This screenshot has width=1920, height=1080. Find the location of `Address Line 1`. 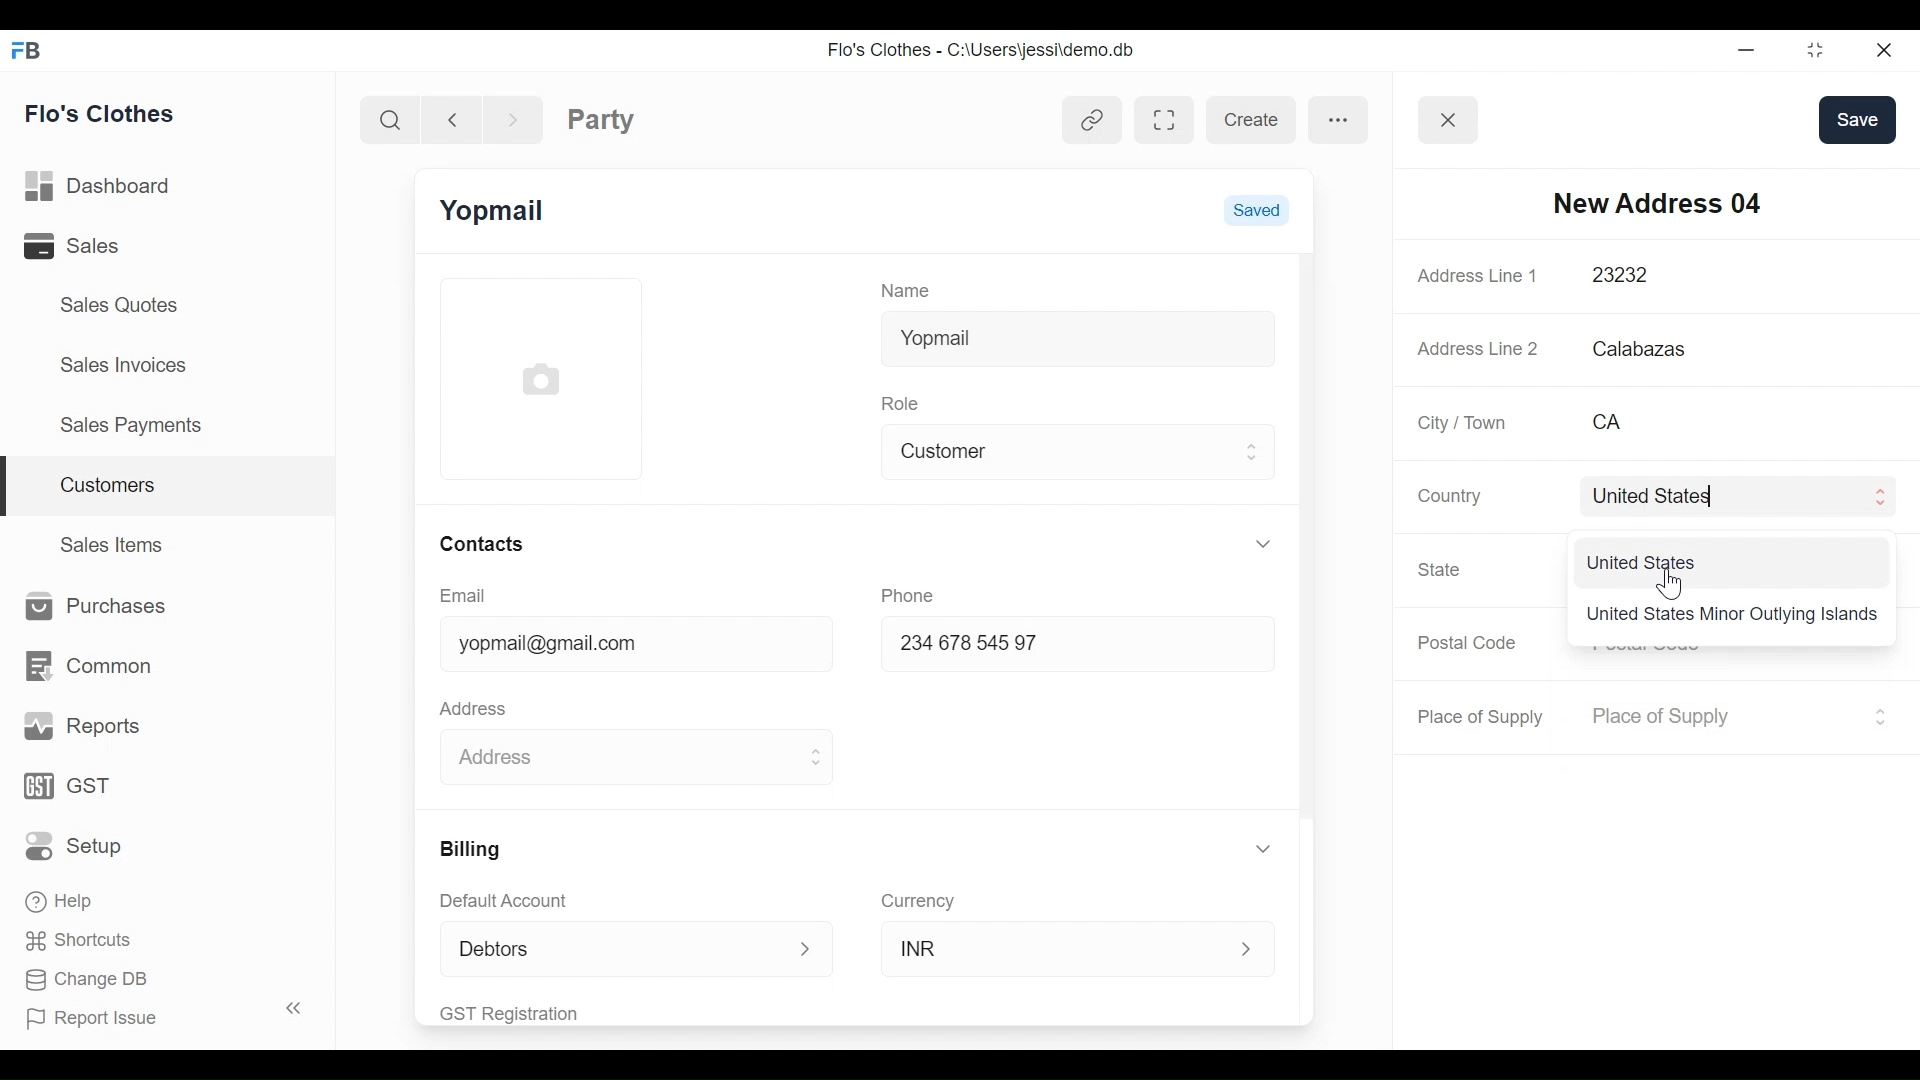

Address Line 1 is located at coordinates (1480, 275).